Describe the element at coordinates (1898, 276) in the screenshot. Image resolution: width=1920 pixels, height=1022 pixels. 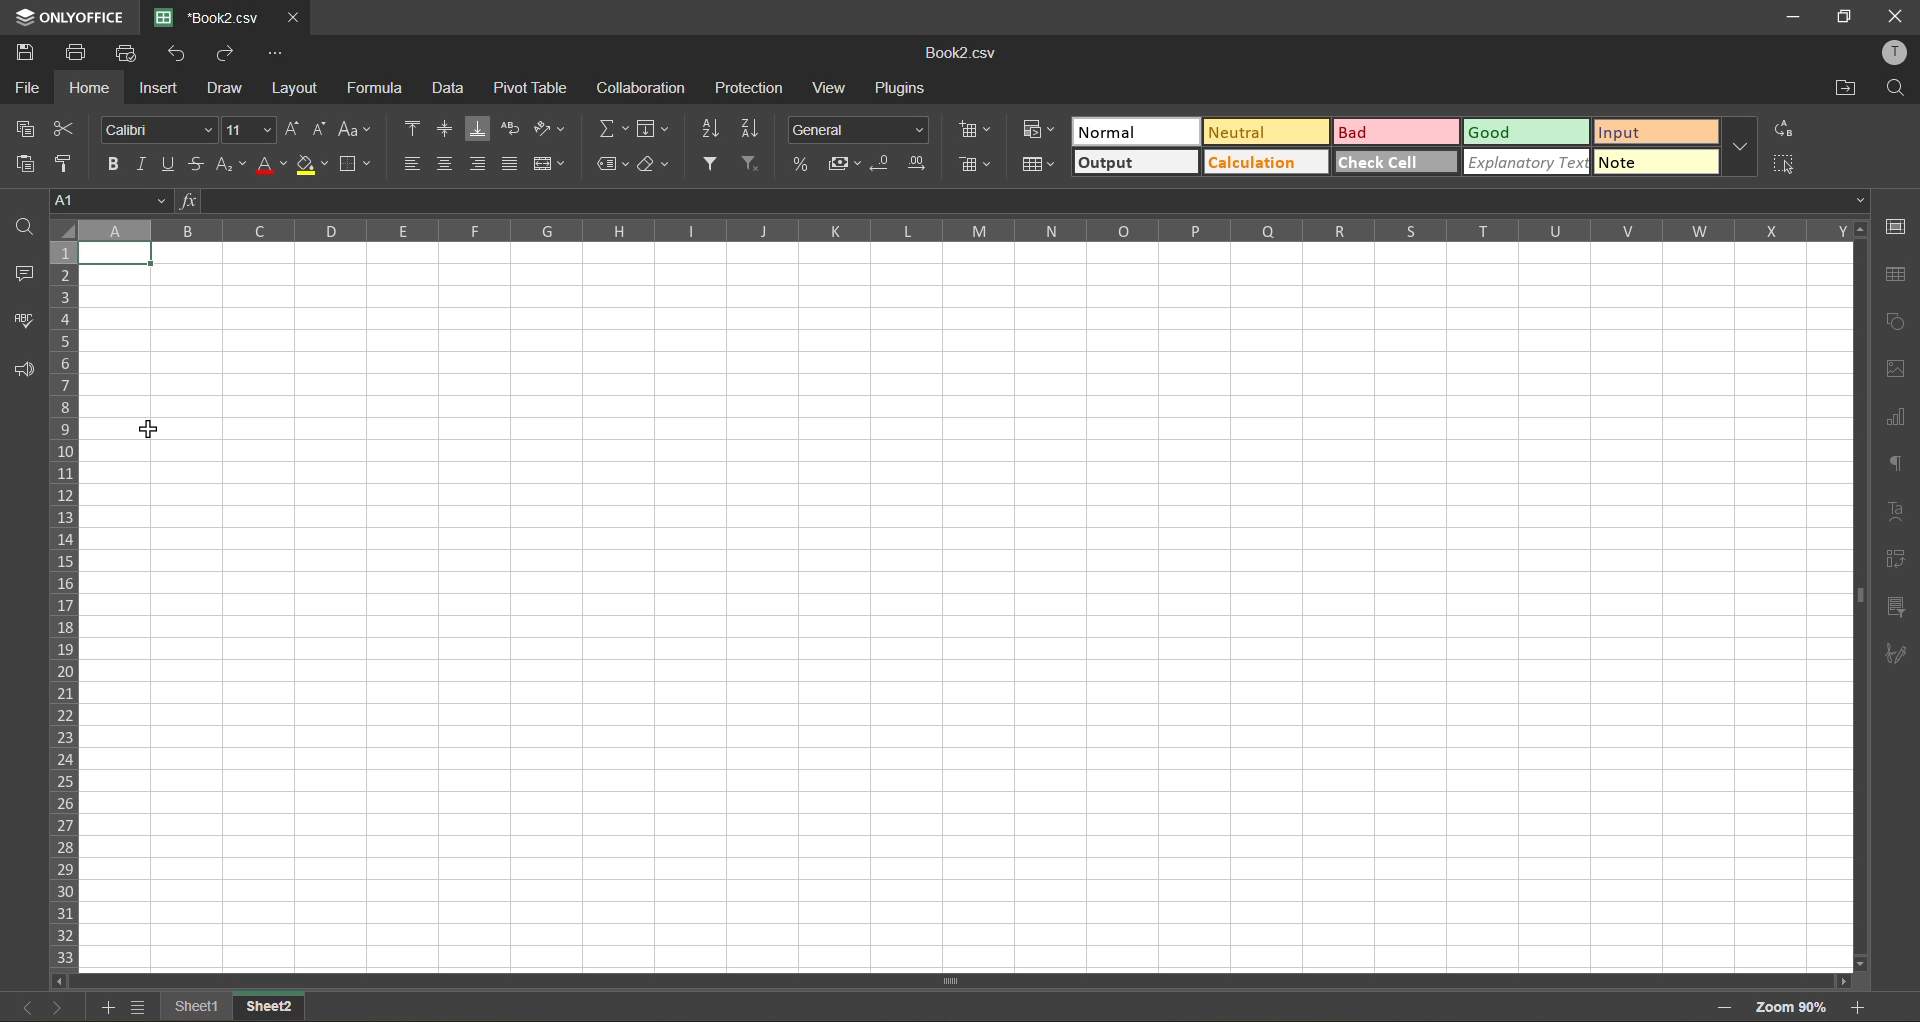
I see `table` at that location.